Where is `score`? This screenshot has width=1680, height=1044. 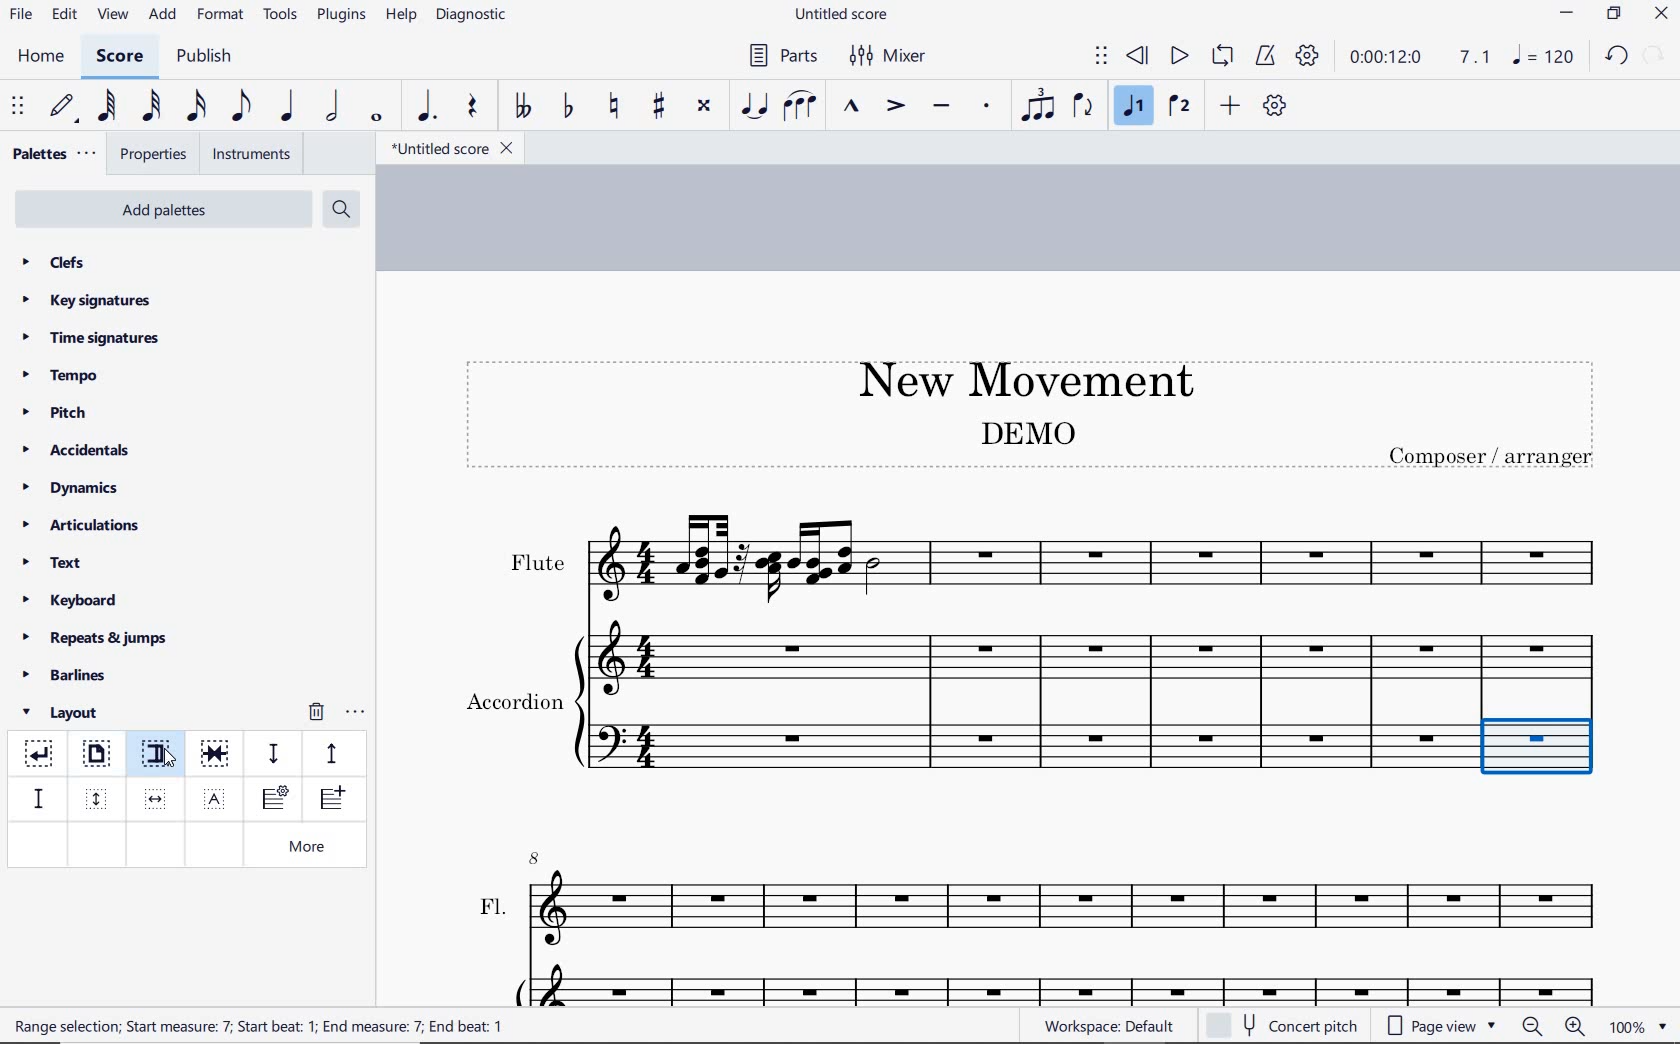 score is located at coordinates (120, 59).